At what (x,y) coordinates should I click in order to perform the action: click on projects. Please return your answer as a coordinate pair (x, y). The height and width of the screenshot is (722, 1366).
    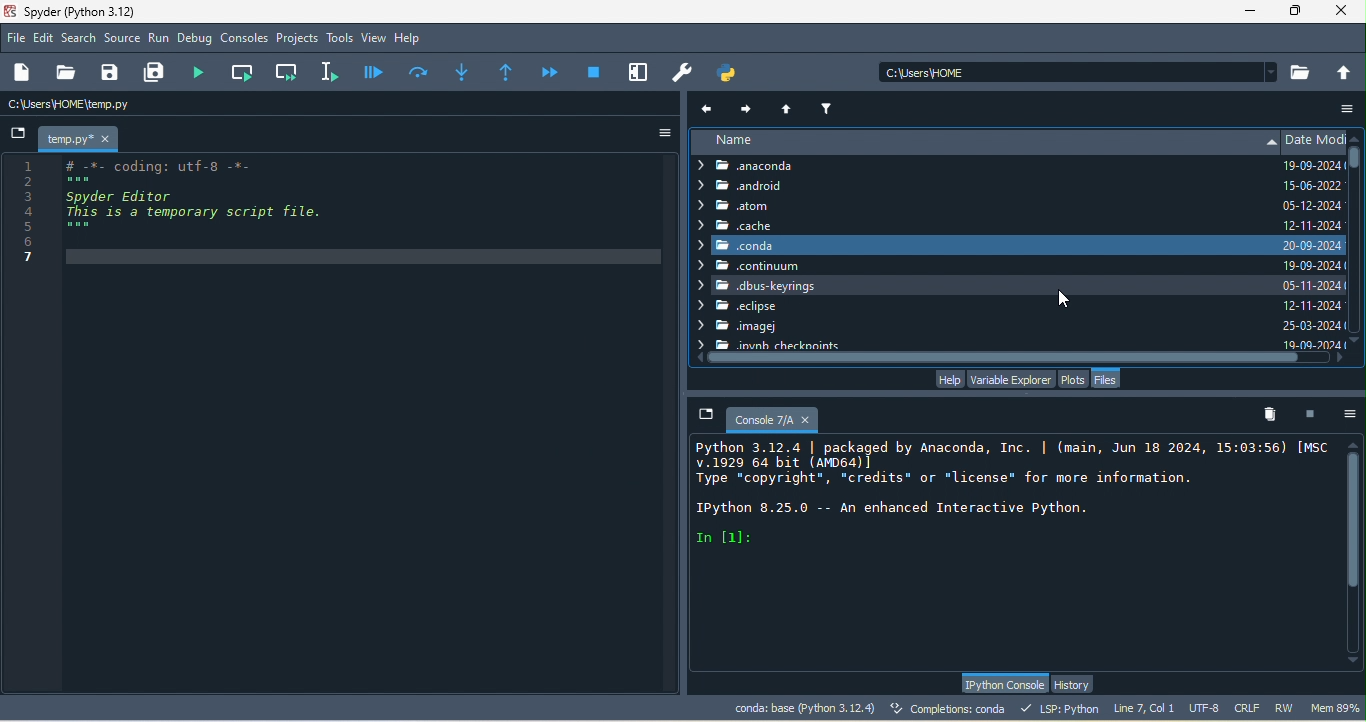
    Looking at the image, I should click on (298, 39).